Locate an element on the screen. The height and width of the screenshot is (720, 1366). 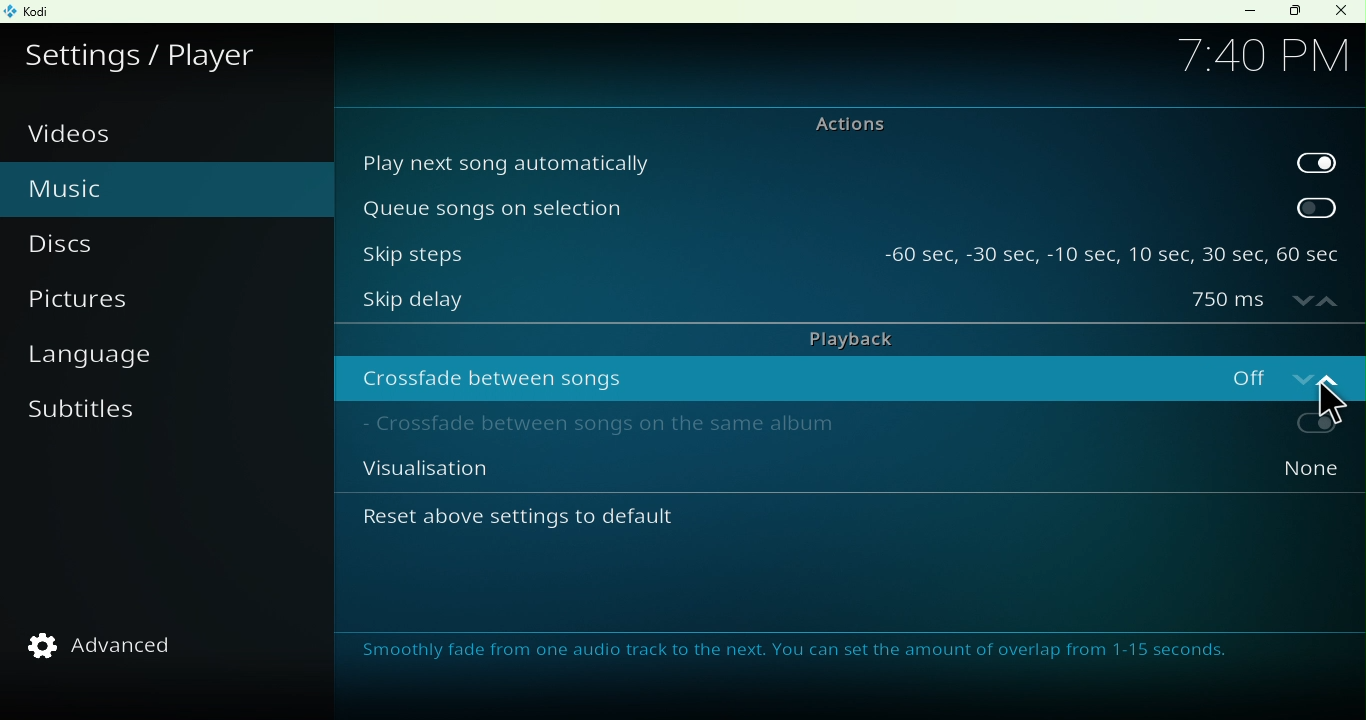
Subtitles is located at coordinates (89, 422).